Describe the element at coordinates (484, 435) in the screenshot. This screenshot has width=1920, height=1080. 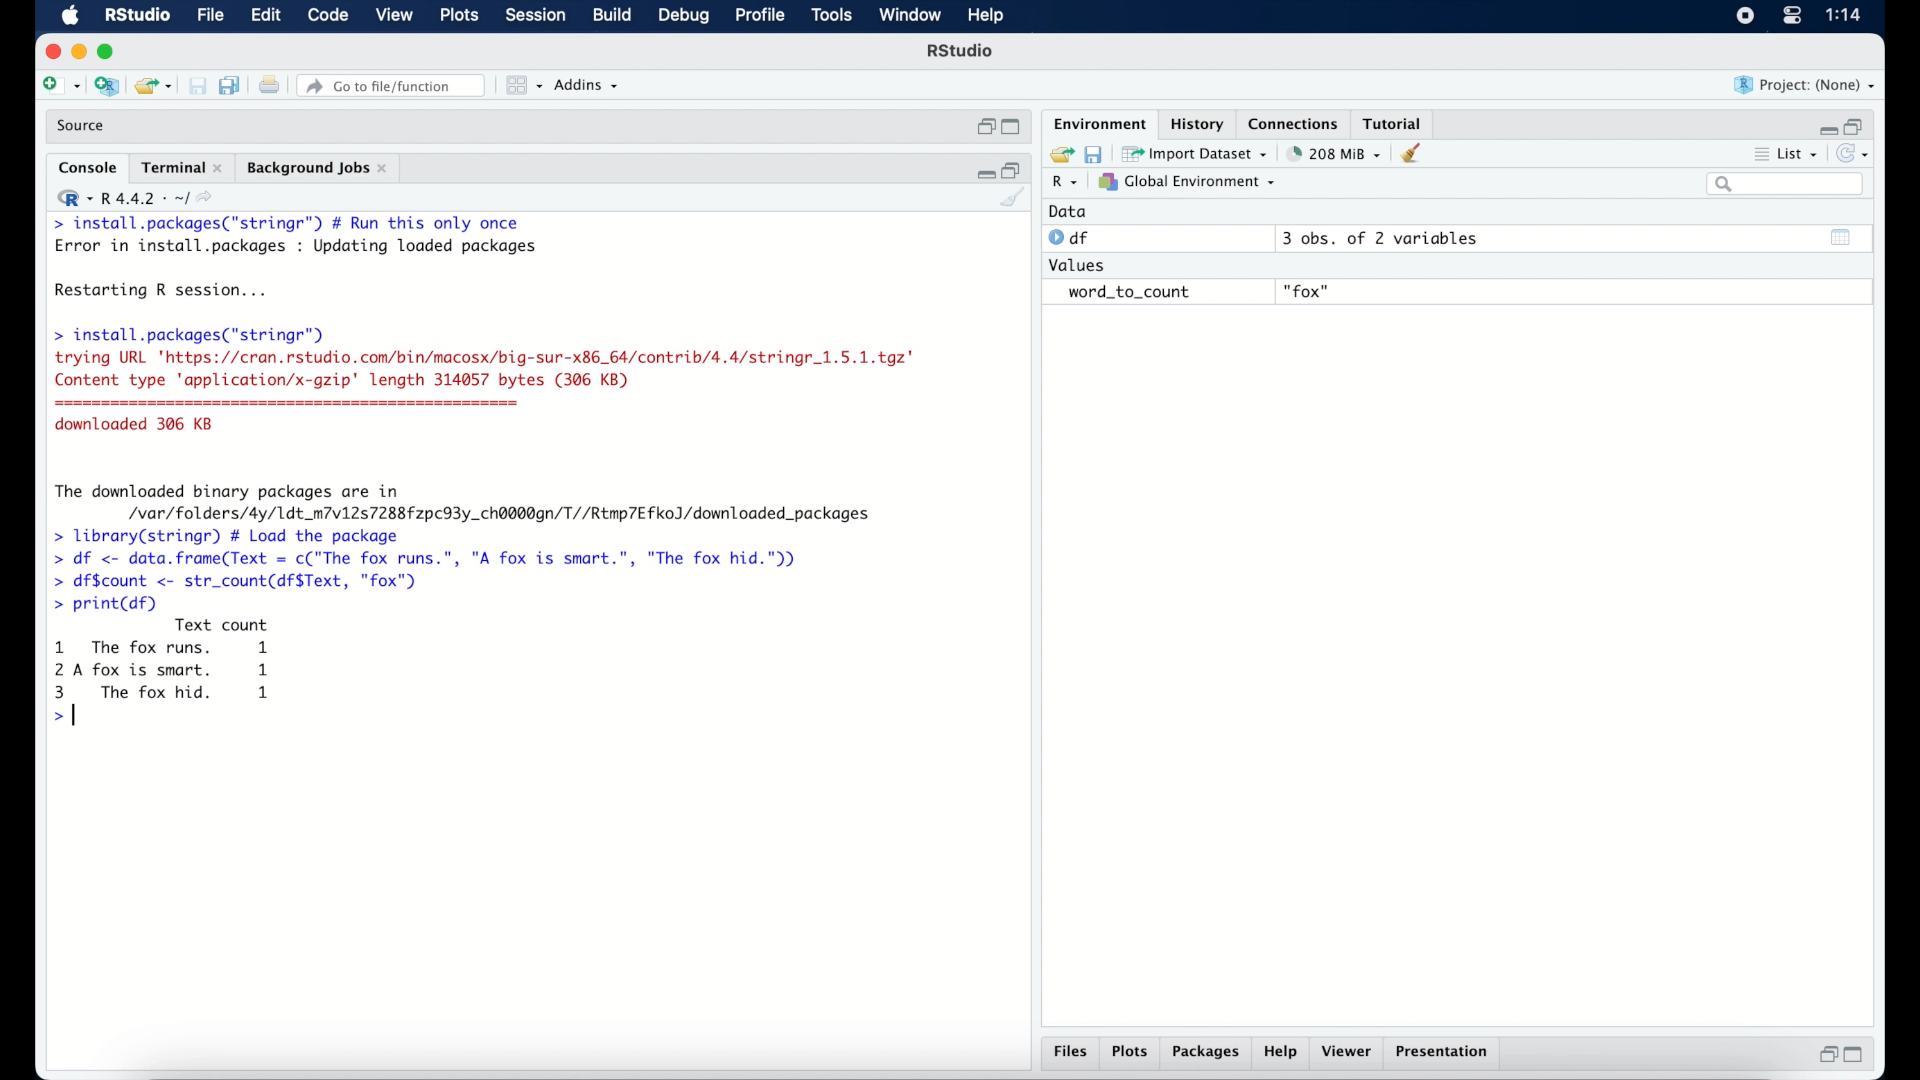
I see `> install.packages("stringr")

trying URL 'https://cran.rstudio.com/bin/macosx/big-sur-x86_64/contrib/4.4/stringr_1.5.1.tgz"

Content type application/x-gzip' length 314057 bytes (306 KB)

downloaded 306 KB

The downloaded binary packages are in
/var/folders/4y/1dt_m7v12s7288fzpc93y_ch@@0dgn/T//Rtmp7Efko)/downloaded_packages

> library(stringr) # Load the package]` at that location.